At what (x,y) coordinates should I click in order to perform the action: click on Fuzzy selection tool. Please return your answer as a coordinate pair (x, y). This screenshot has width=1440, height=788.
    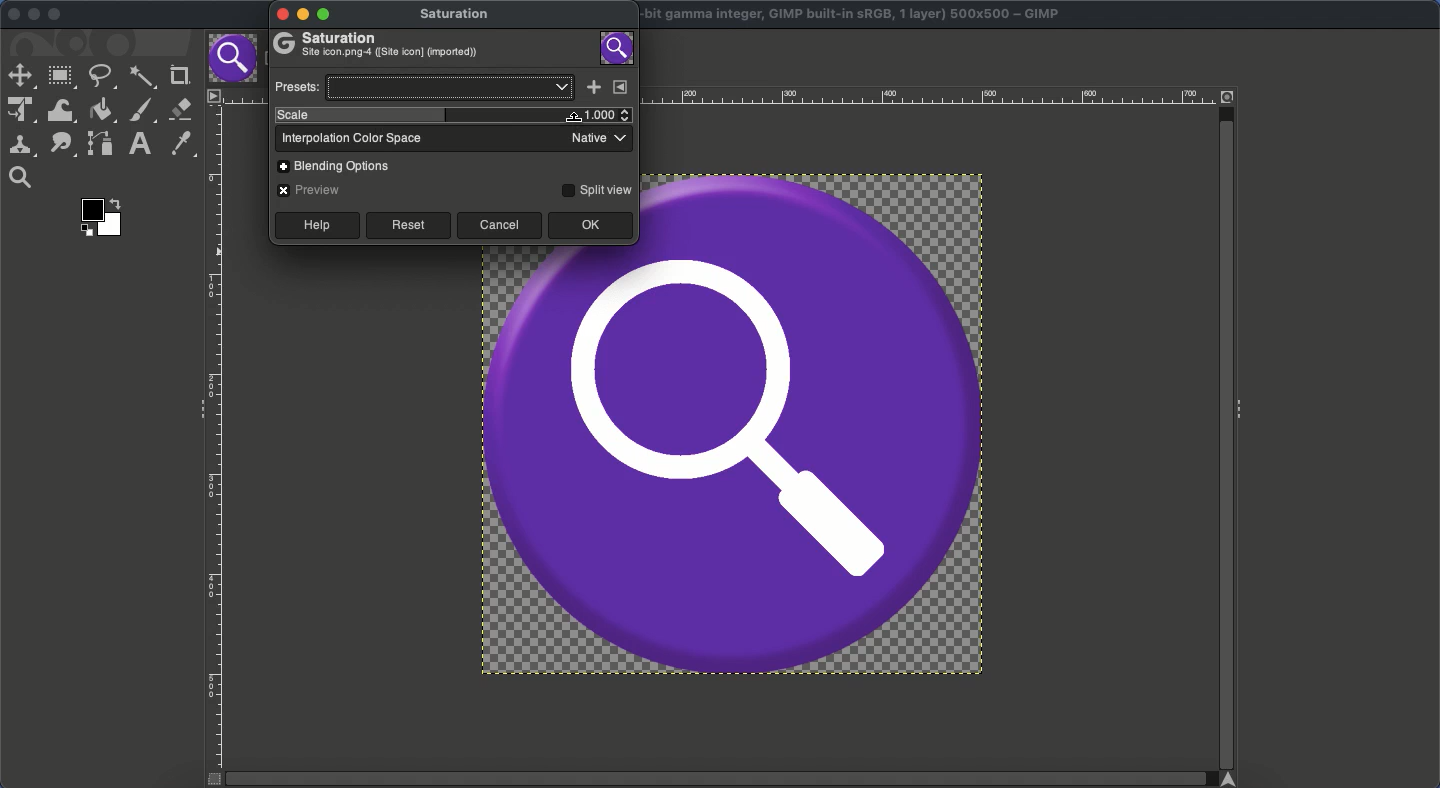
    Looking at the image, I should click on (143, 79).